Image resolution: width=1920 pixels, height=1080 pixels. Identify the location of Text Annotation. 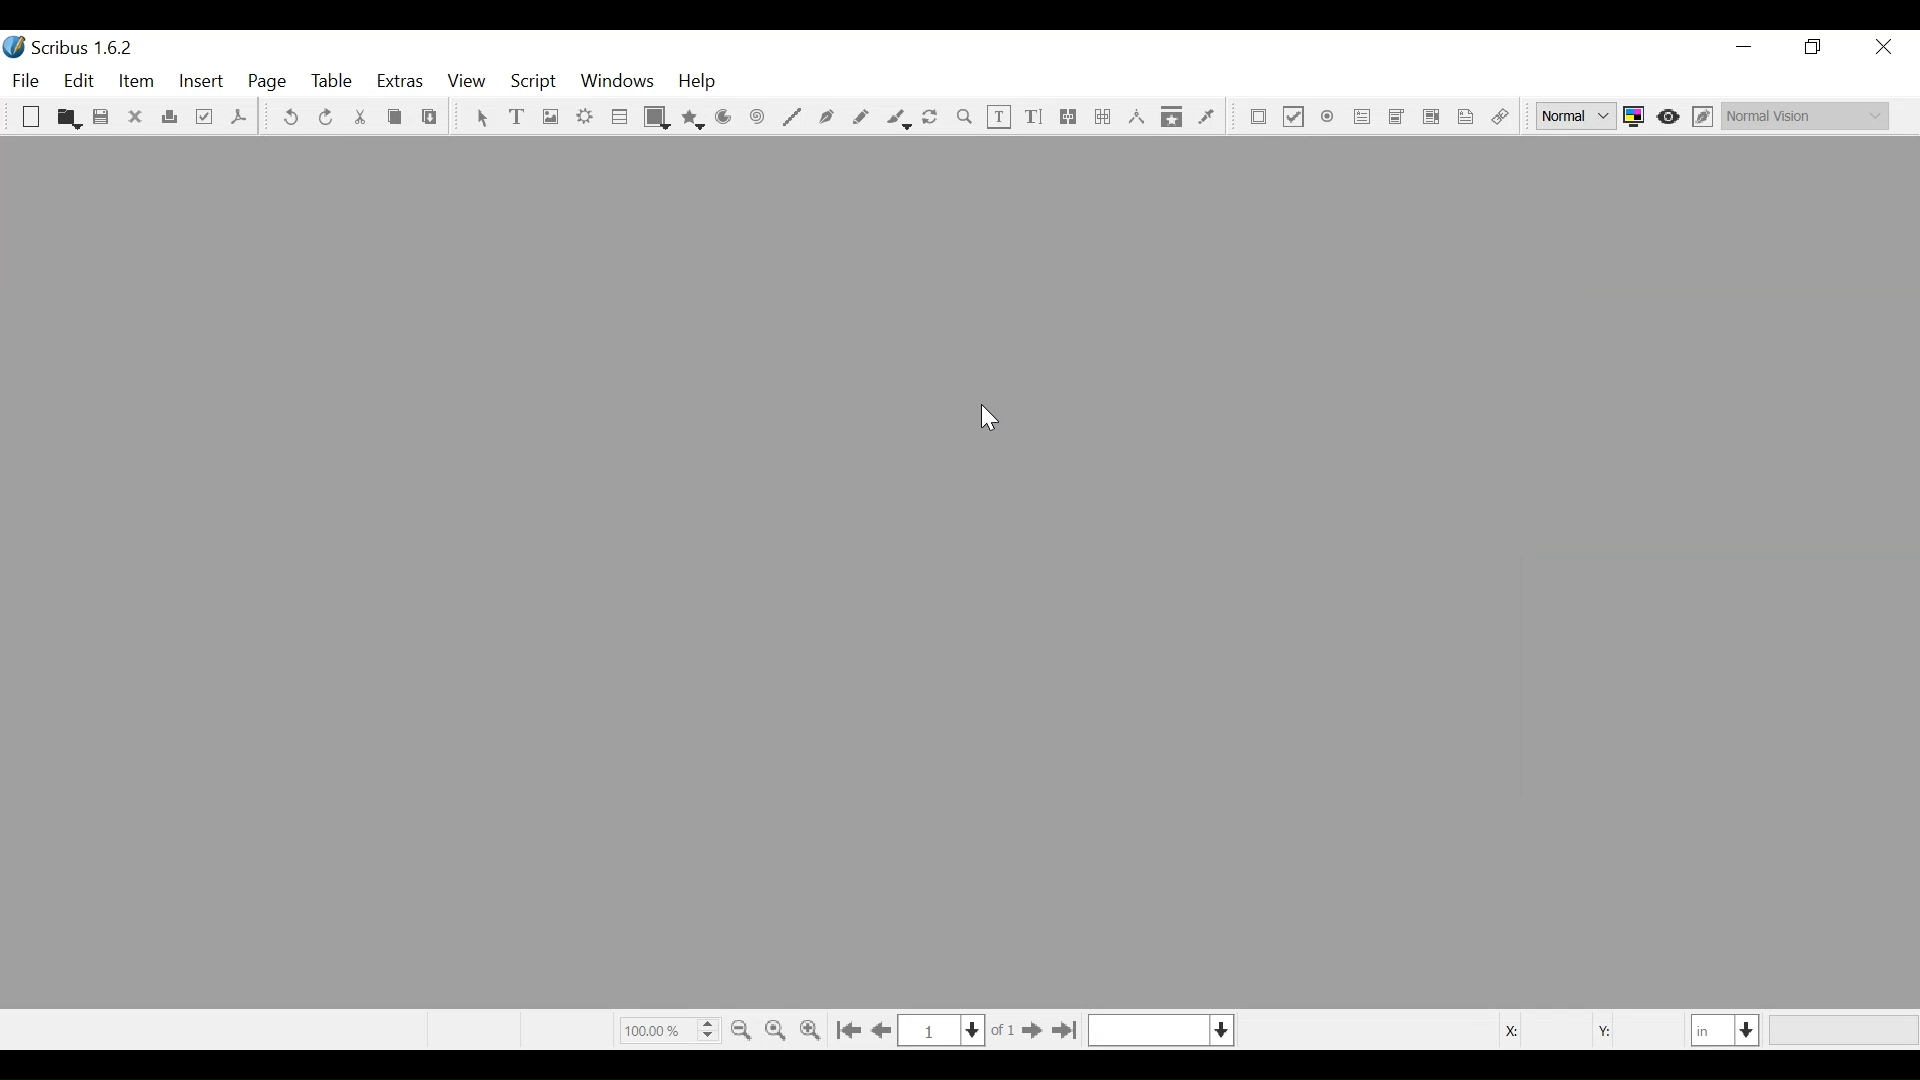
(1463, 118).